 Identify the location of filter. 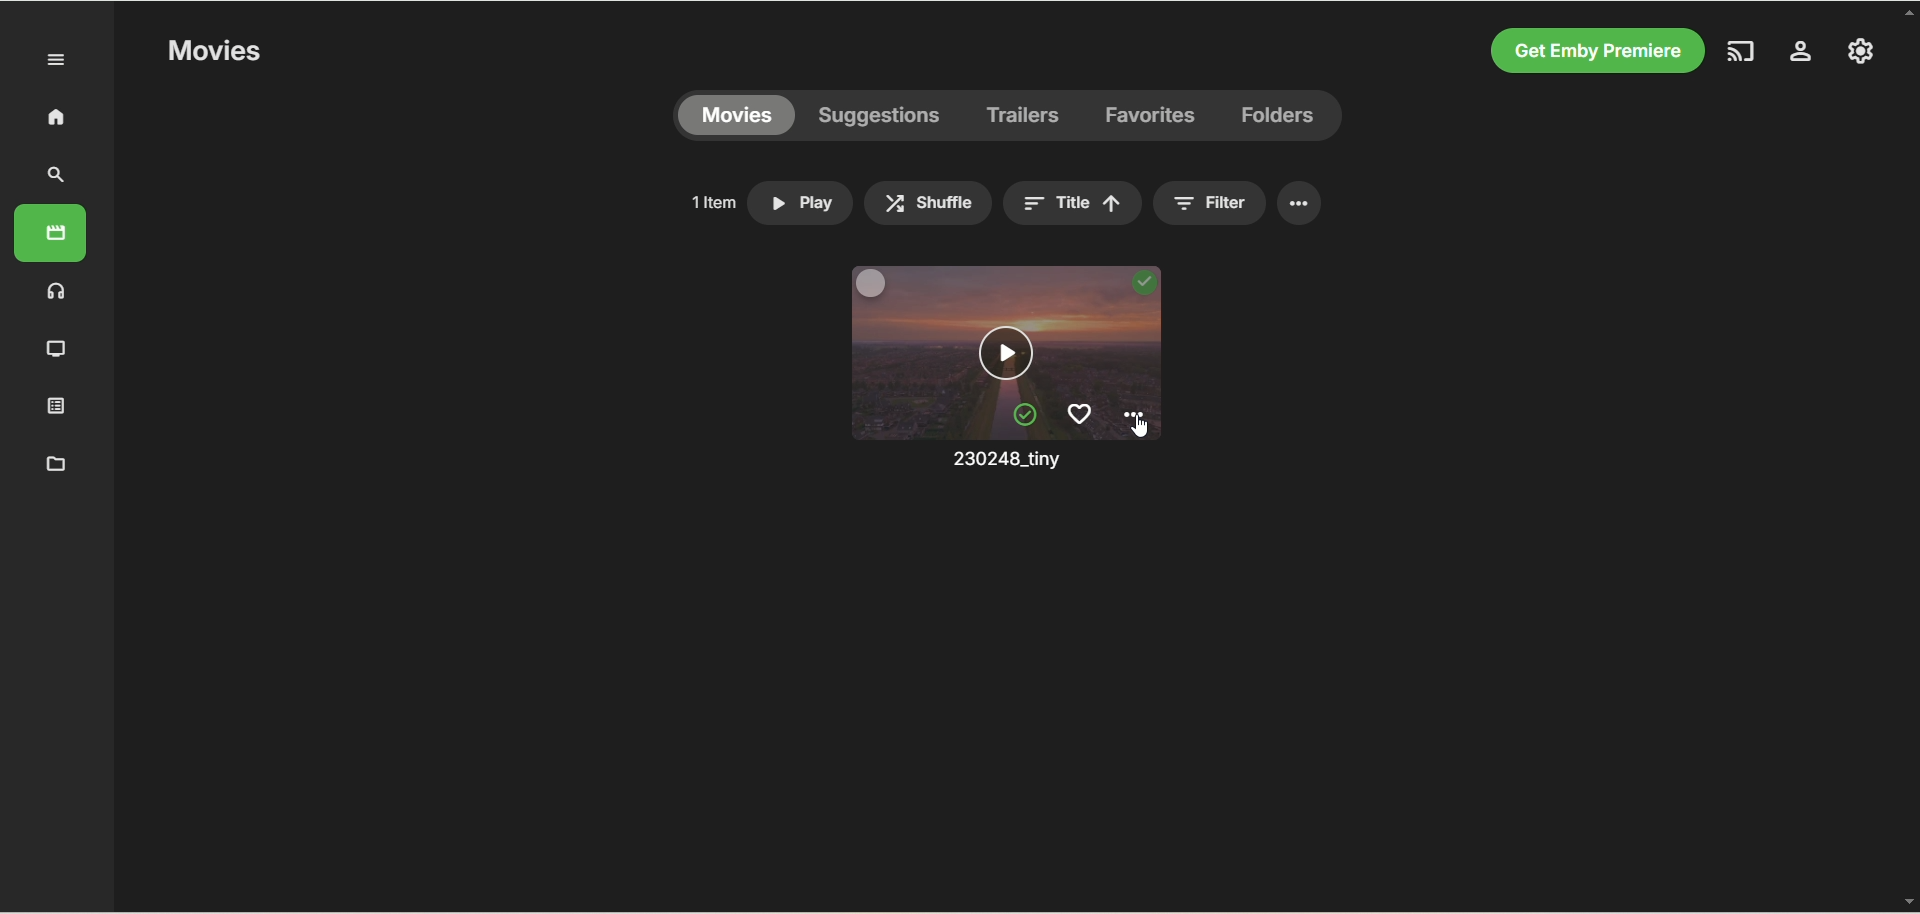
(1209, 203).